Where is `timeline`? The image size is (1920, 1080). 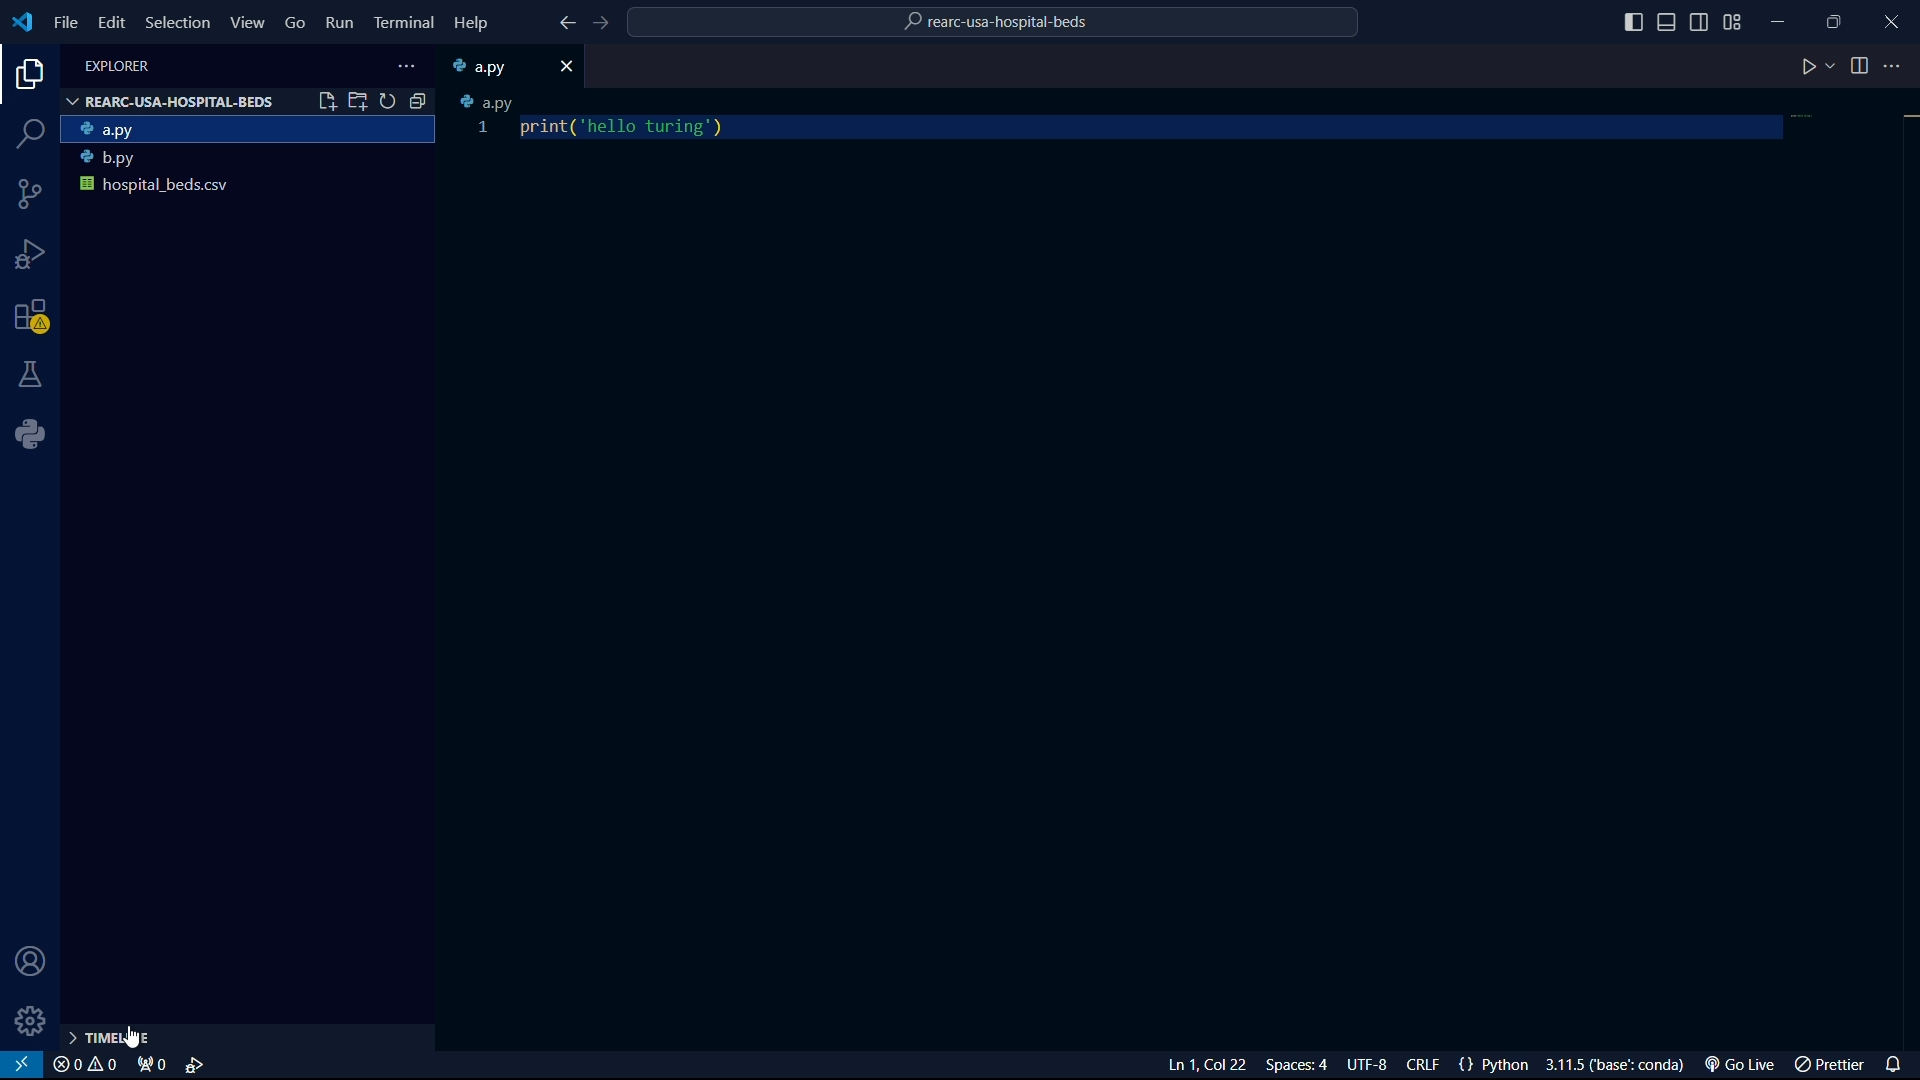 timeline is located at coordinates (133, 1038).